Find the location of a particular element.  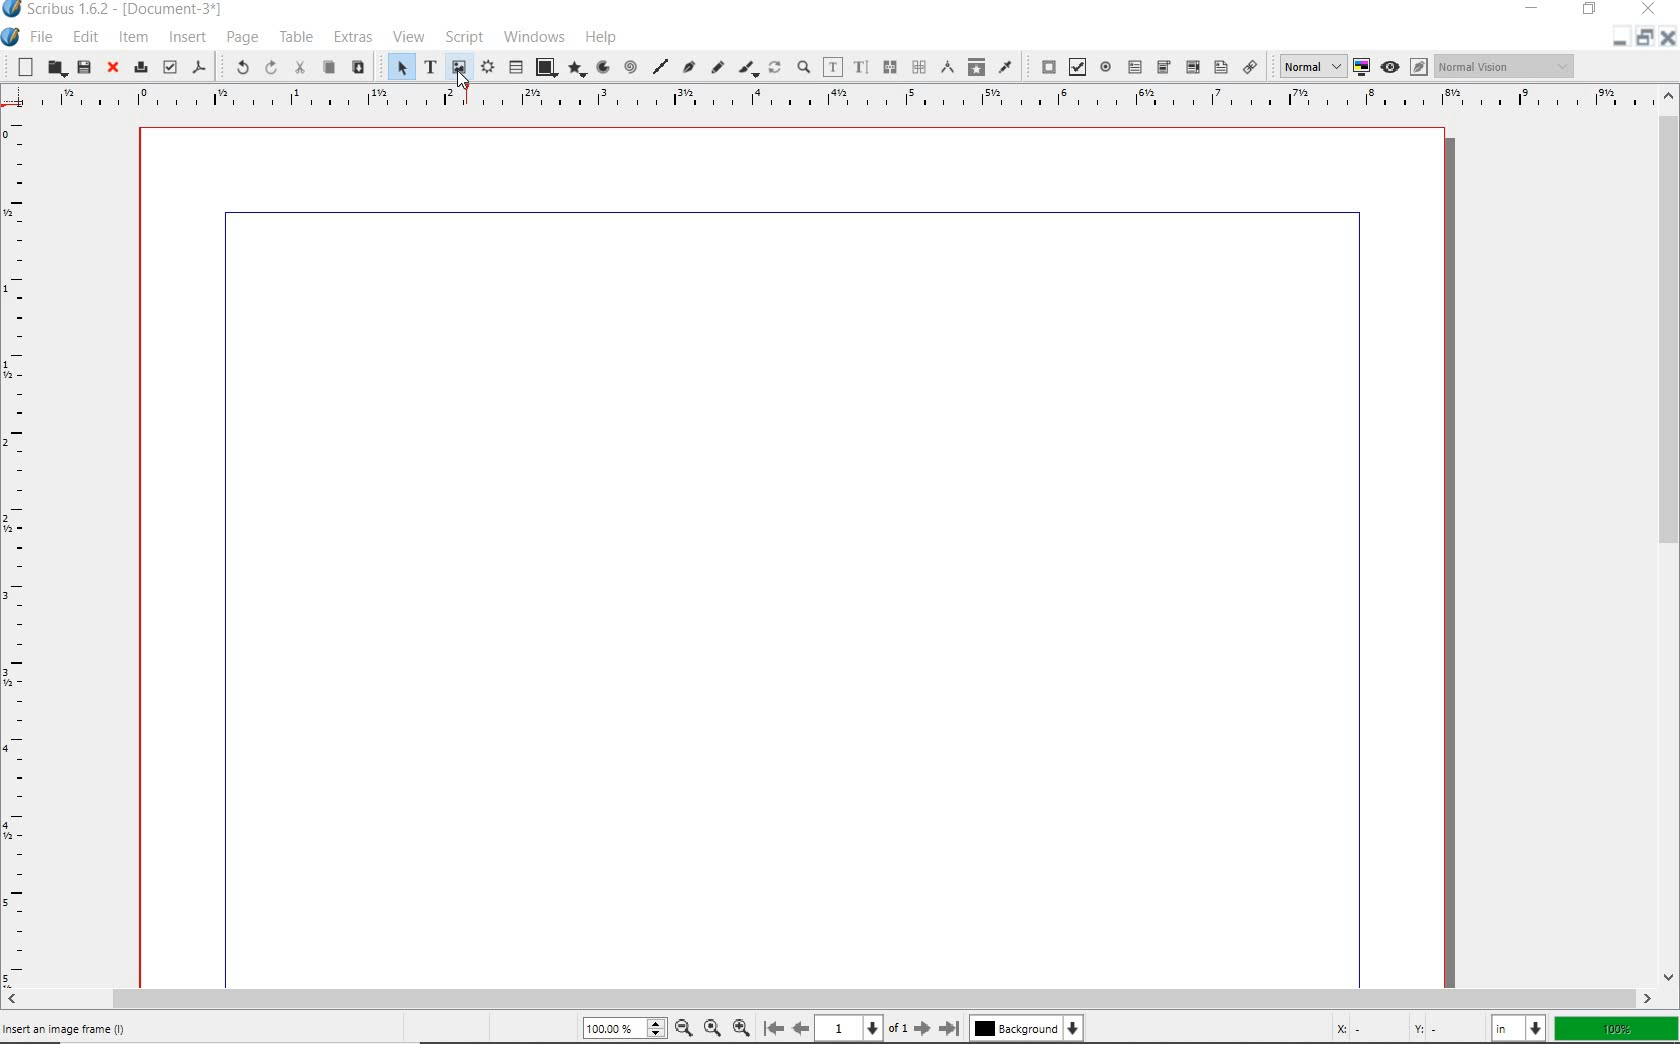

image frame is located at coordinates (458, 68).